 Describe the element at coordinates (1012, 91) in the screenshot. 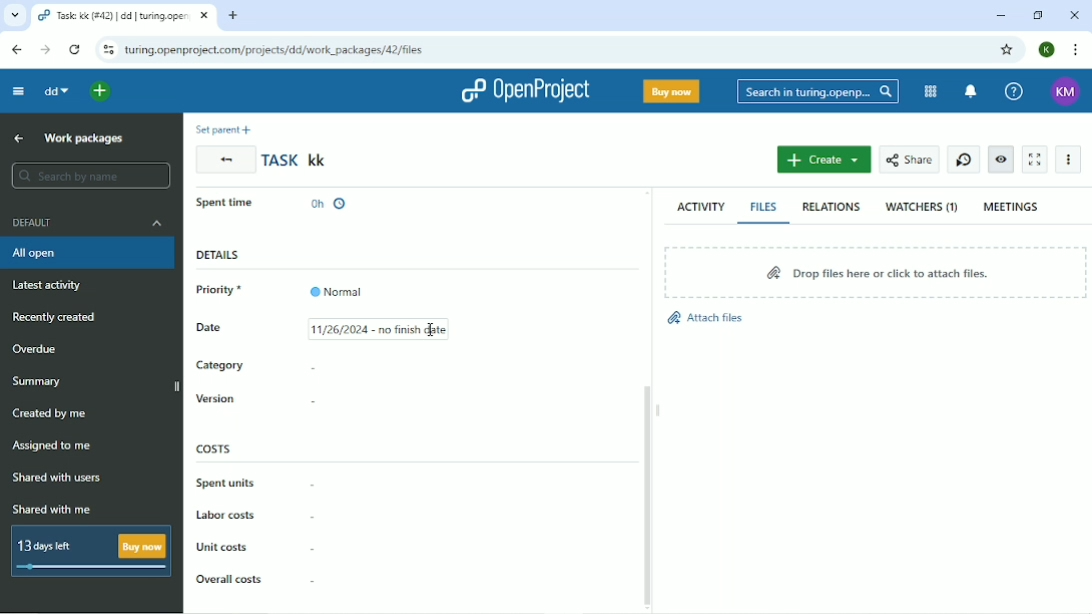

I see `Help` at that location.